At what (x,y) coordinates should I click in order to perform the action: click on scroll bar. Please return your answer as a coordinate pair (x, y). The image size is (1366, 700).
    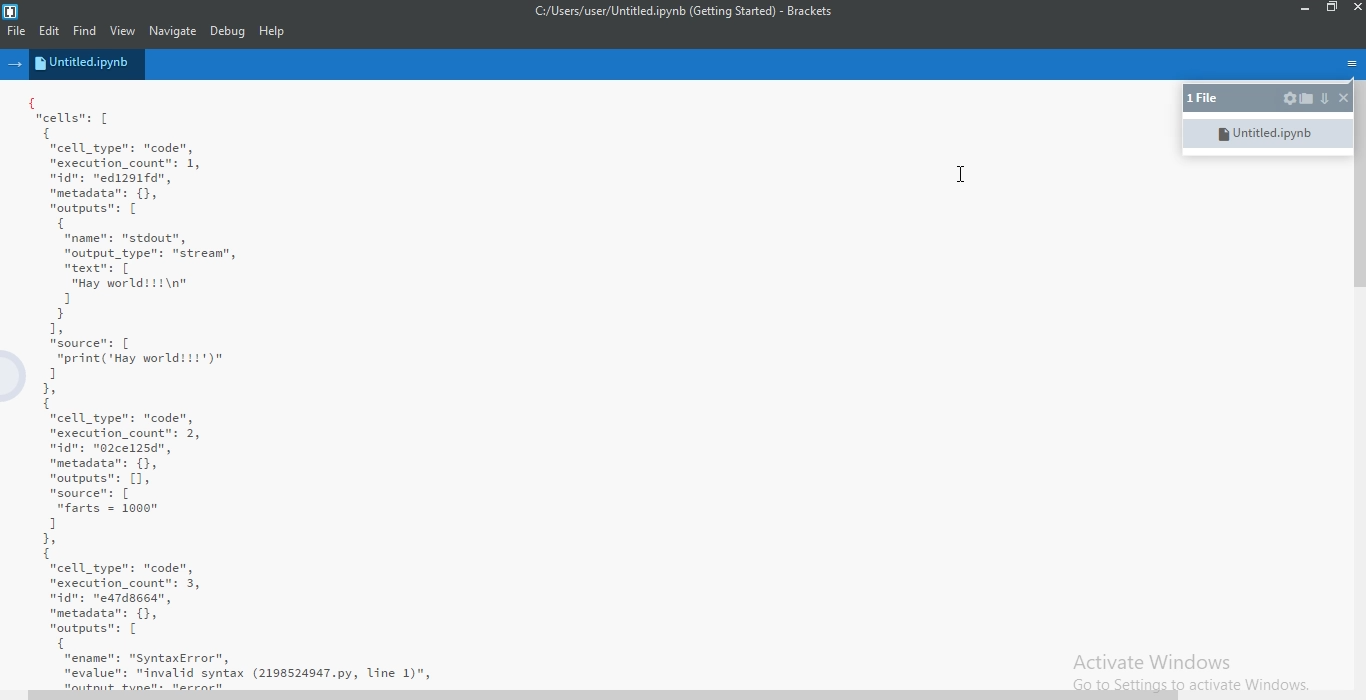
    Looking at the image, I should click on (1357, 199).